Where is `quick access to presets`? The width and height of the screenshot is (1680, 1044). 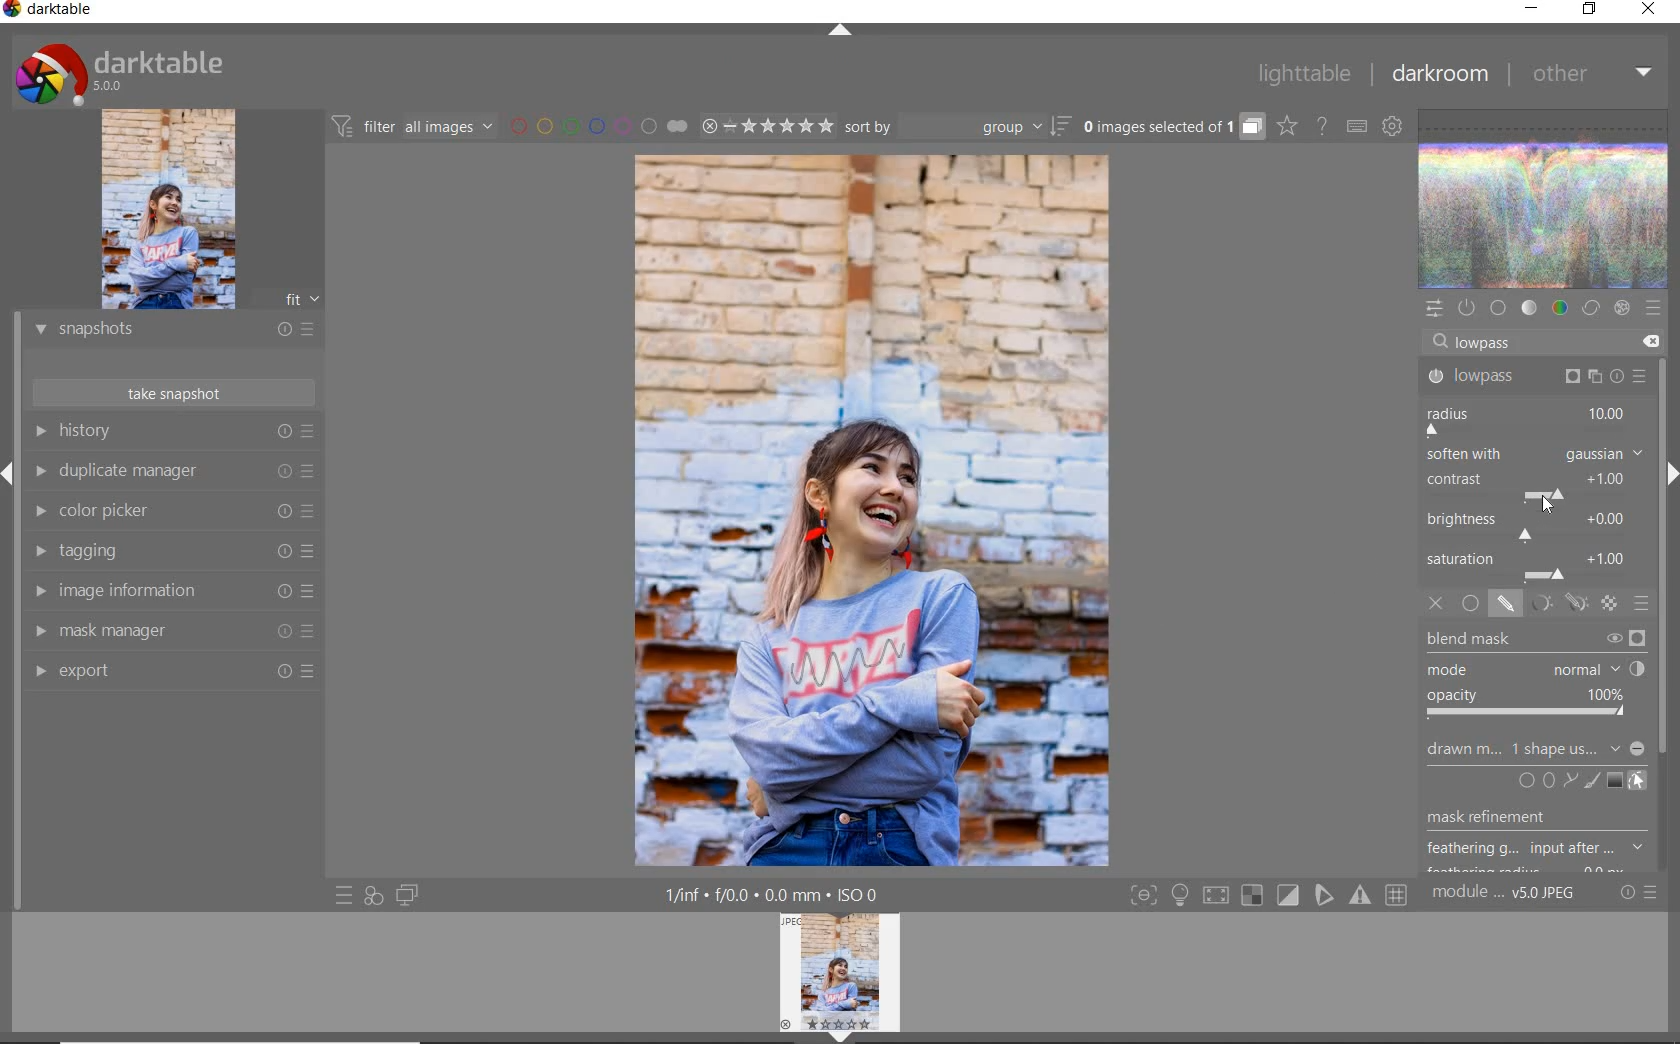
quick access to presets is located at coordinates (346, 894).